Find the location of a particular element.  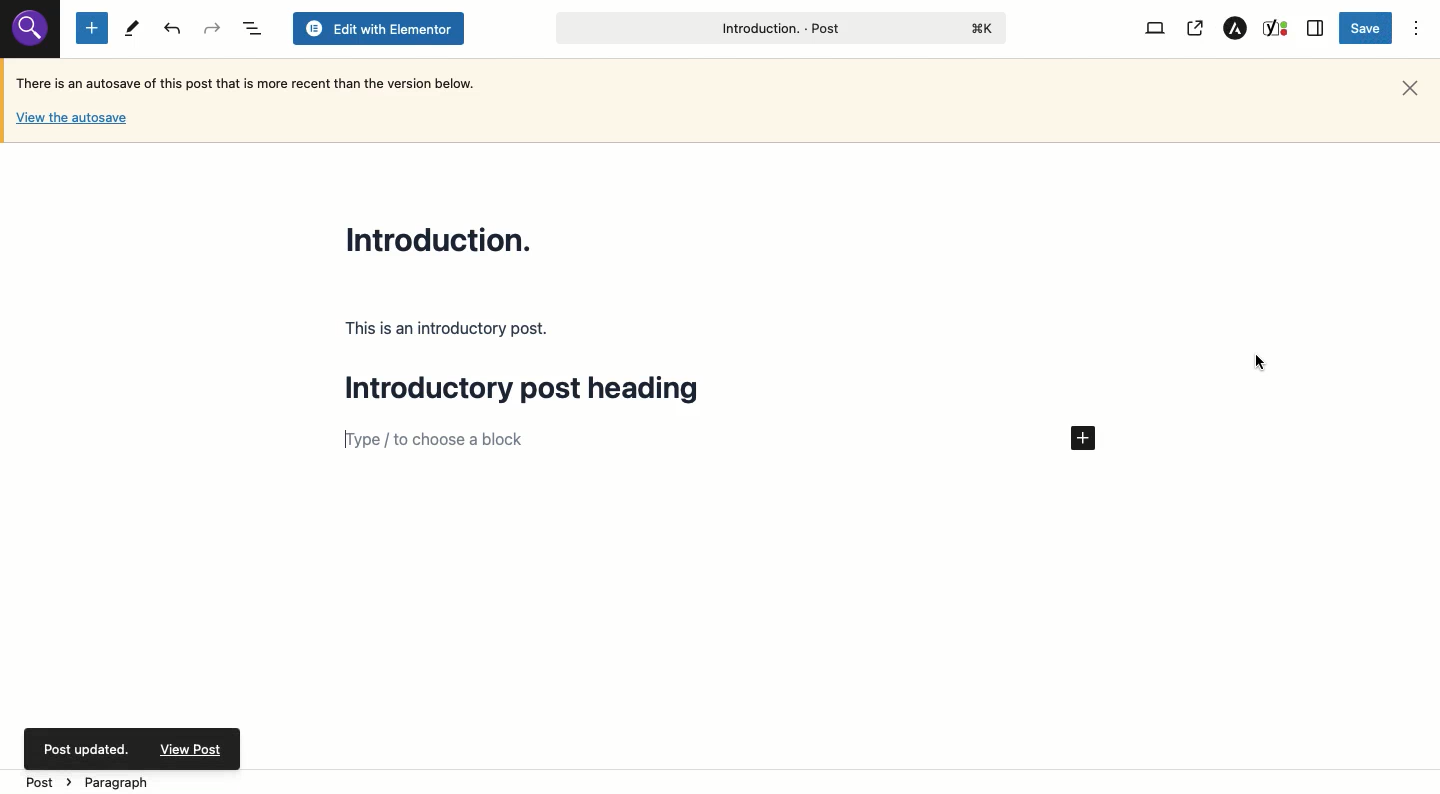

Add new block is located at coordinates (92, 27).